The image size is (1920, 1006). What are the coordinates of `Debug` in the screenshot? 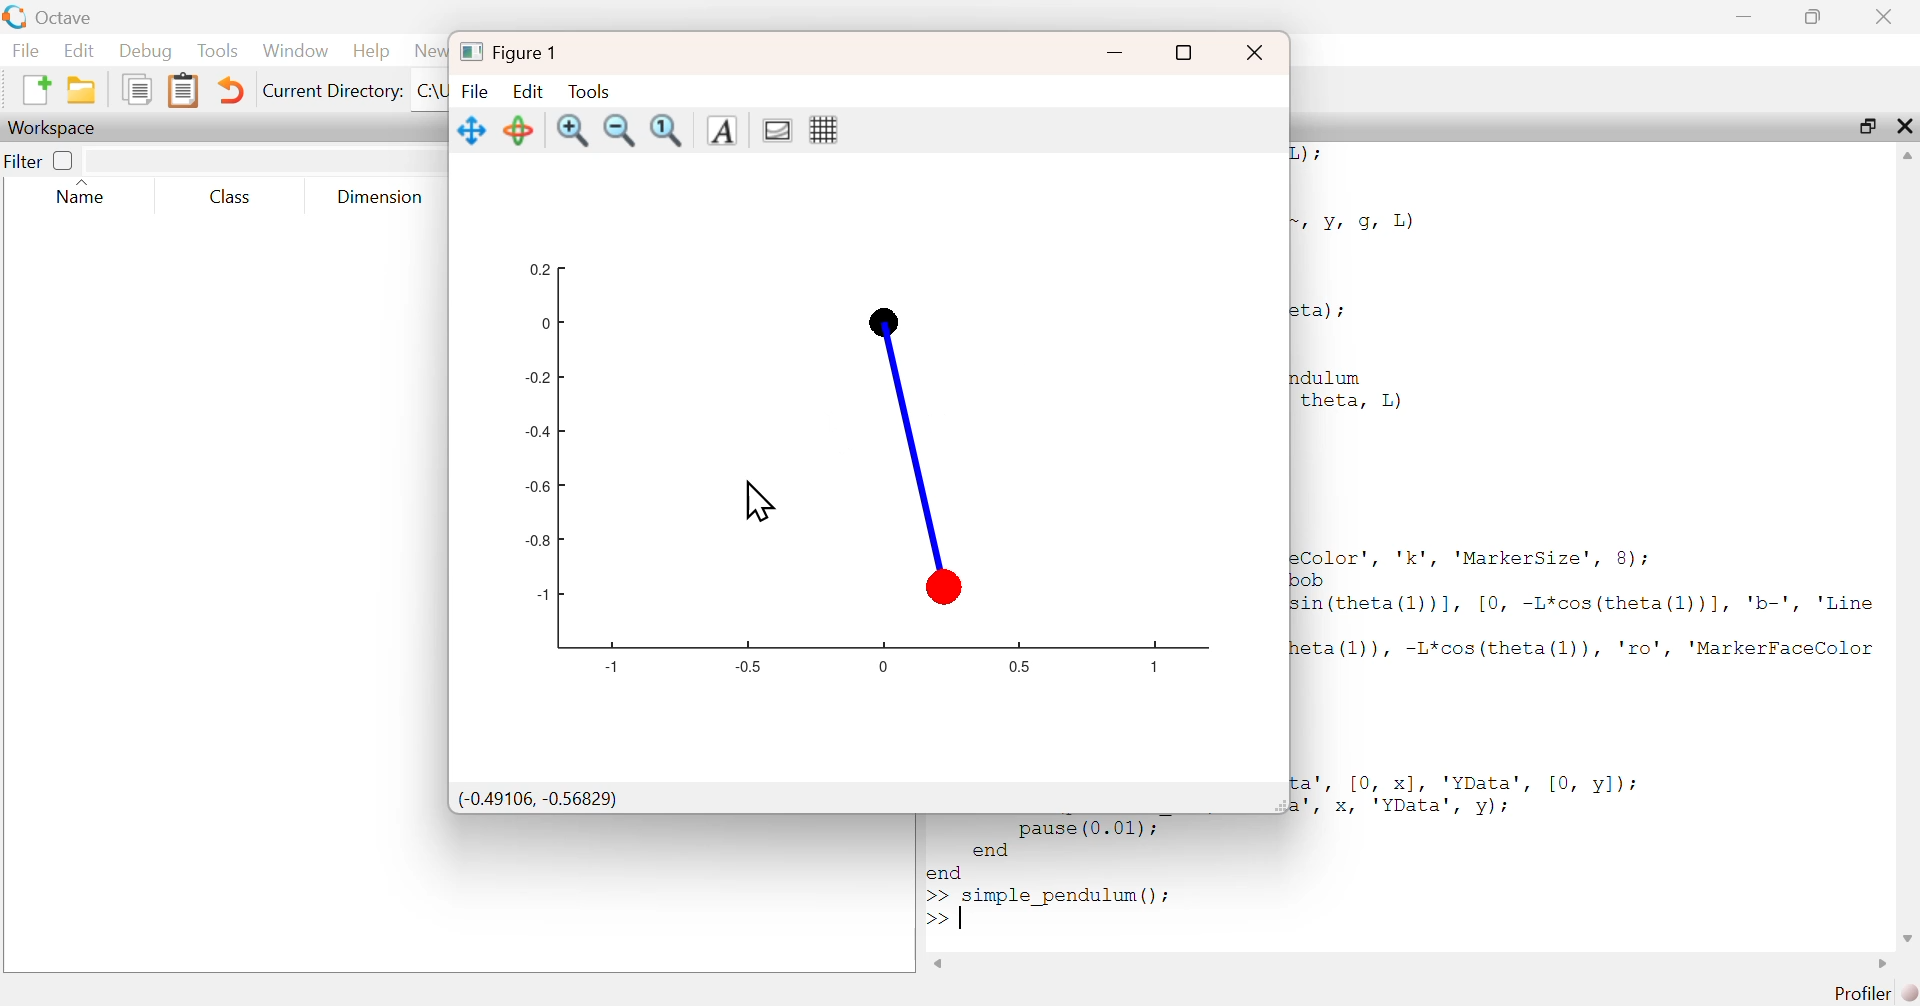 It's located at (143, 52).